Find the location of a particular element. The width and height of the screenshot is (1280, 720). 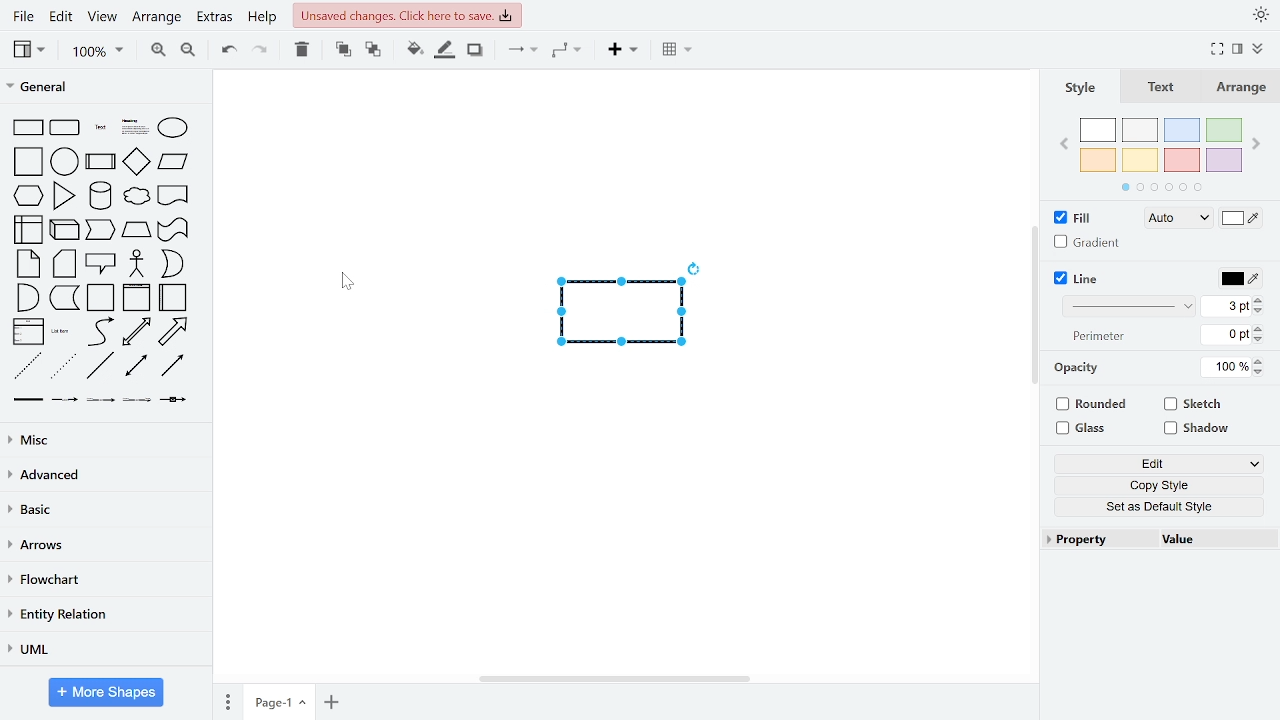

current page is located at coordinates (277, 703).